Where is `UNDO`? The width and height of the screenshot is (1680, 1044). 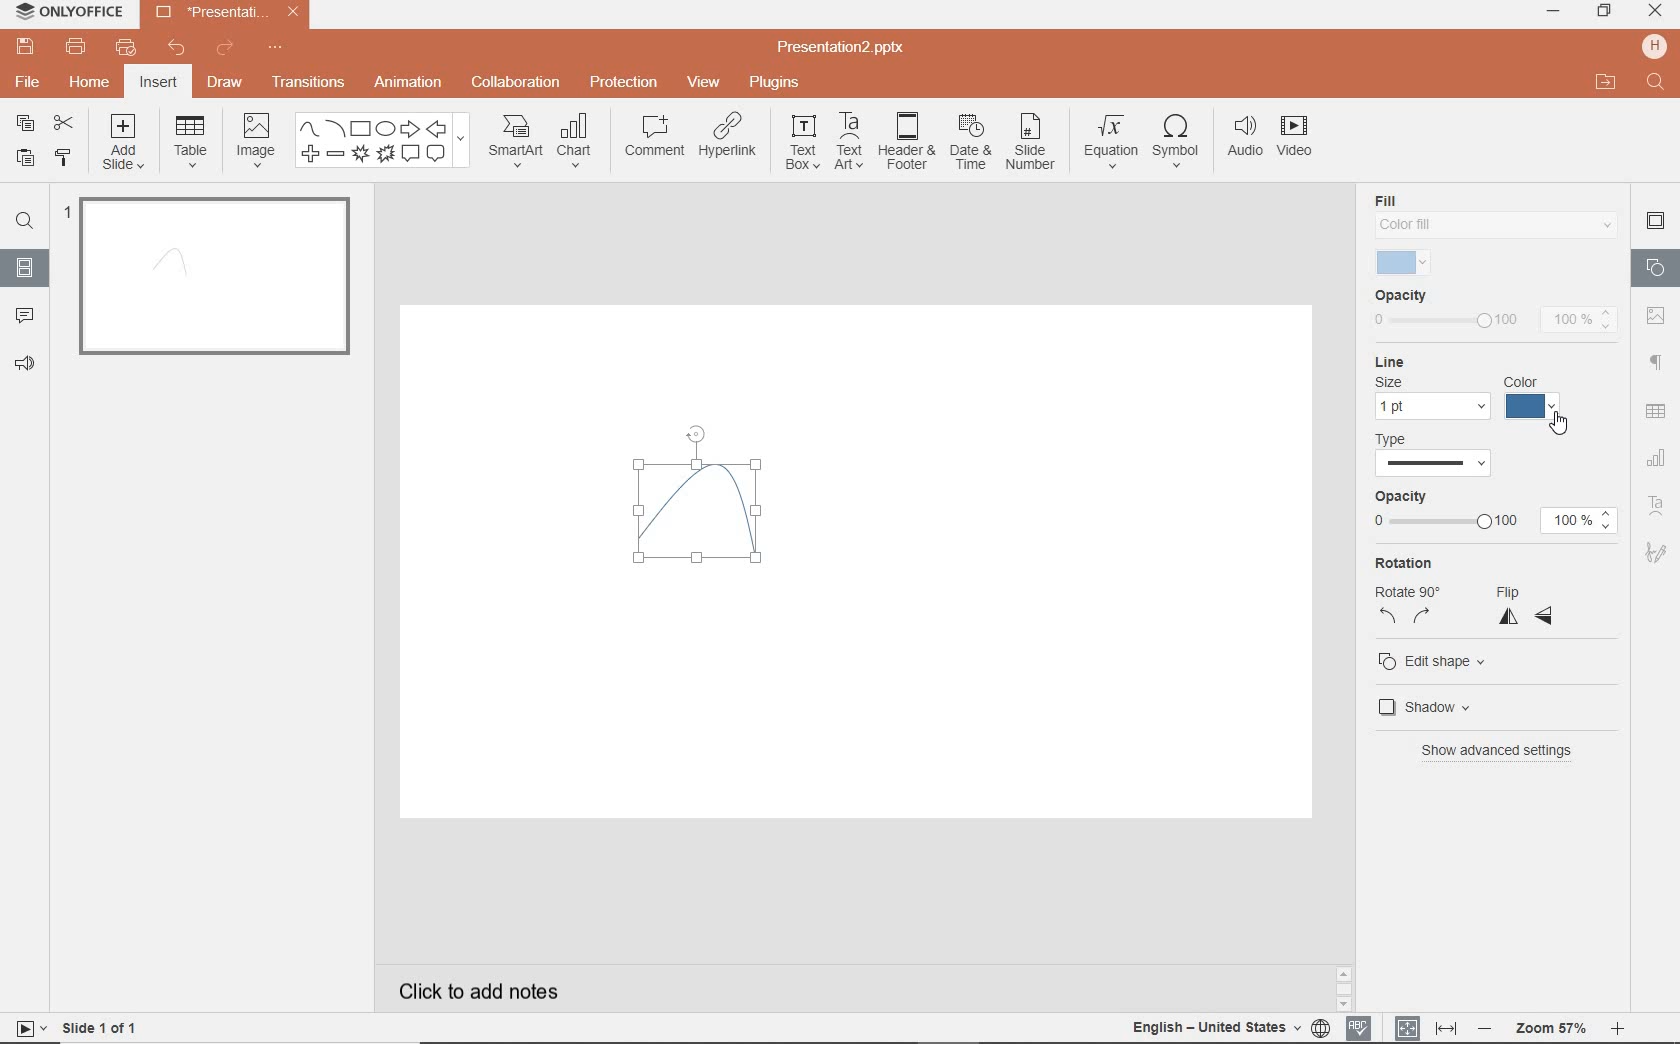
UNDO is located at coordinates (176, 50).